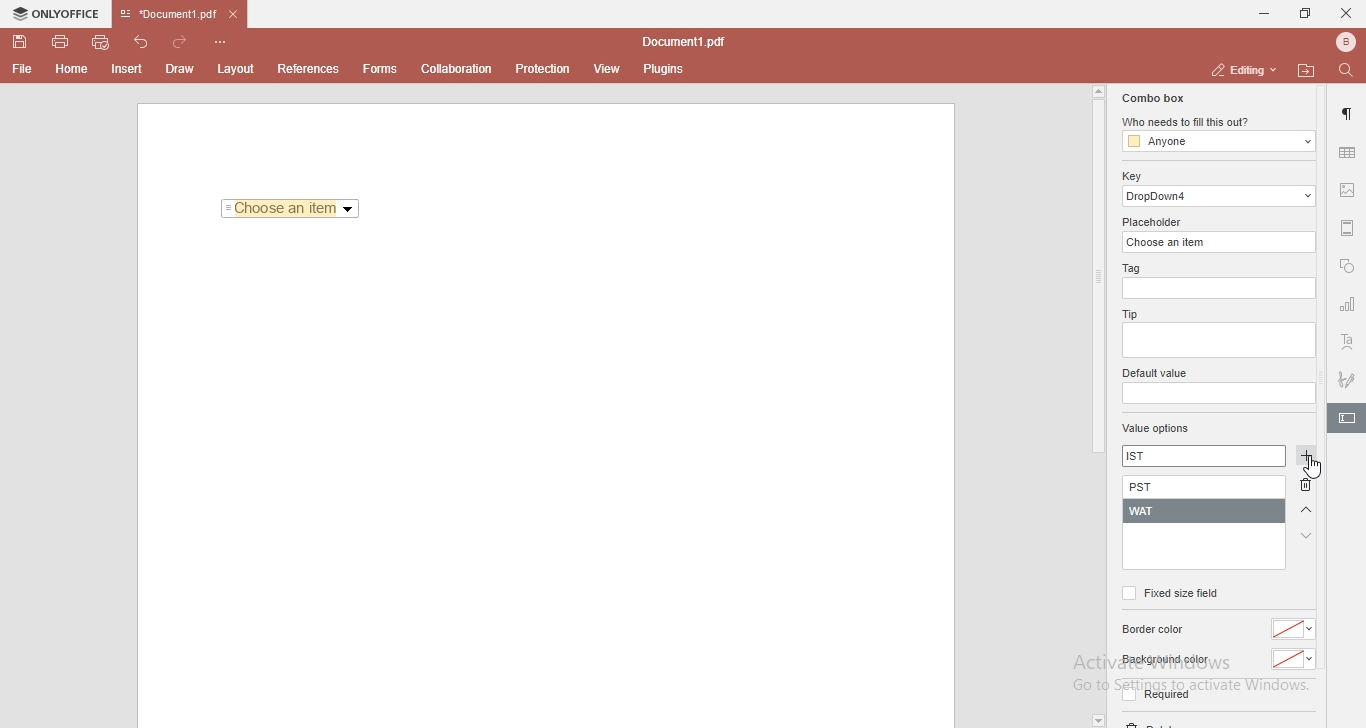 The width and height of the screenshot is (1366, 728). Describe the element at coordinates (380, 69) in the screenshot. I see `forms` at that location.